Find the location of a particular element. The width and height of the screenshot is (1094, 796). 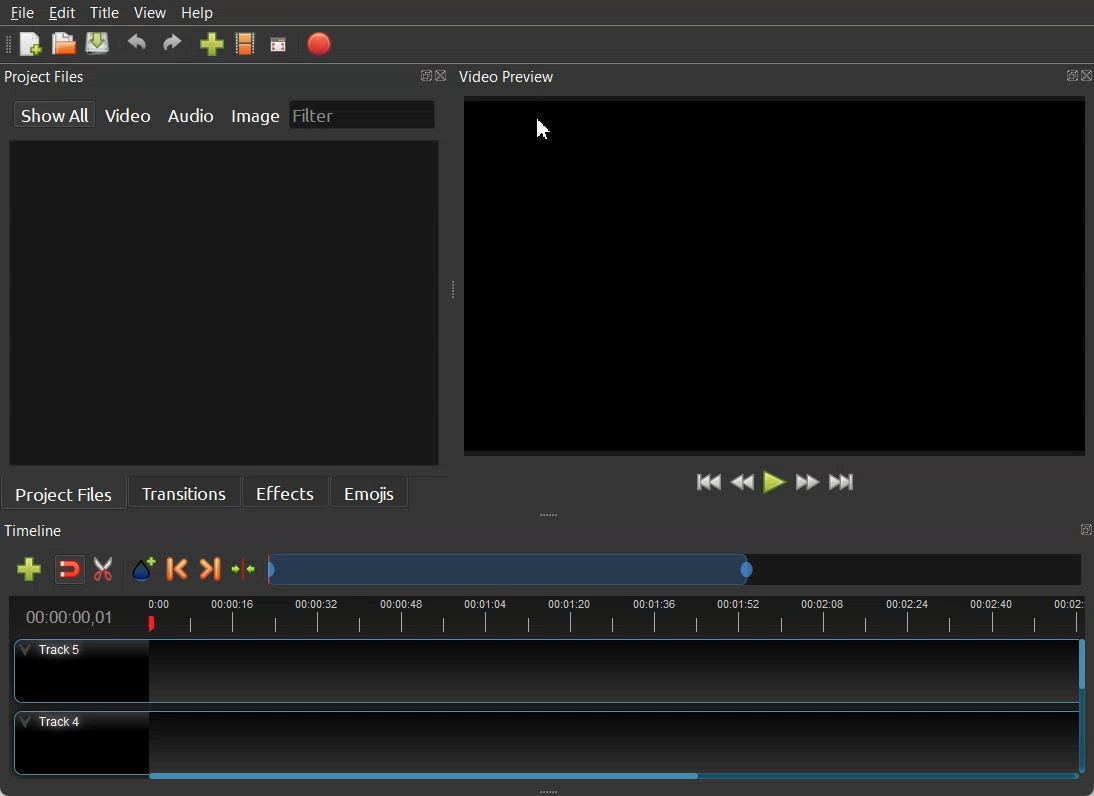

Project File is located at coordinates (62, 492).